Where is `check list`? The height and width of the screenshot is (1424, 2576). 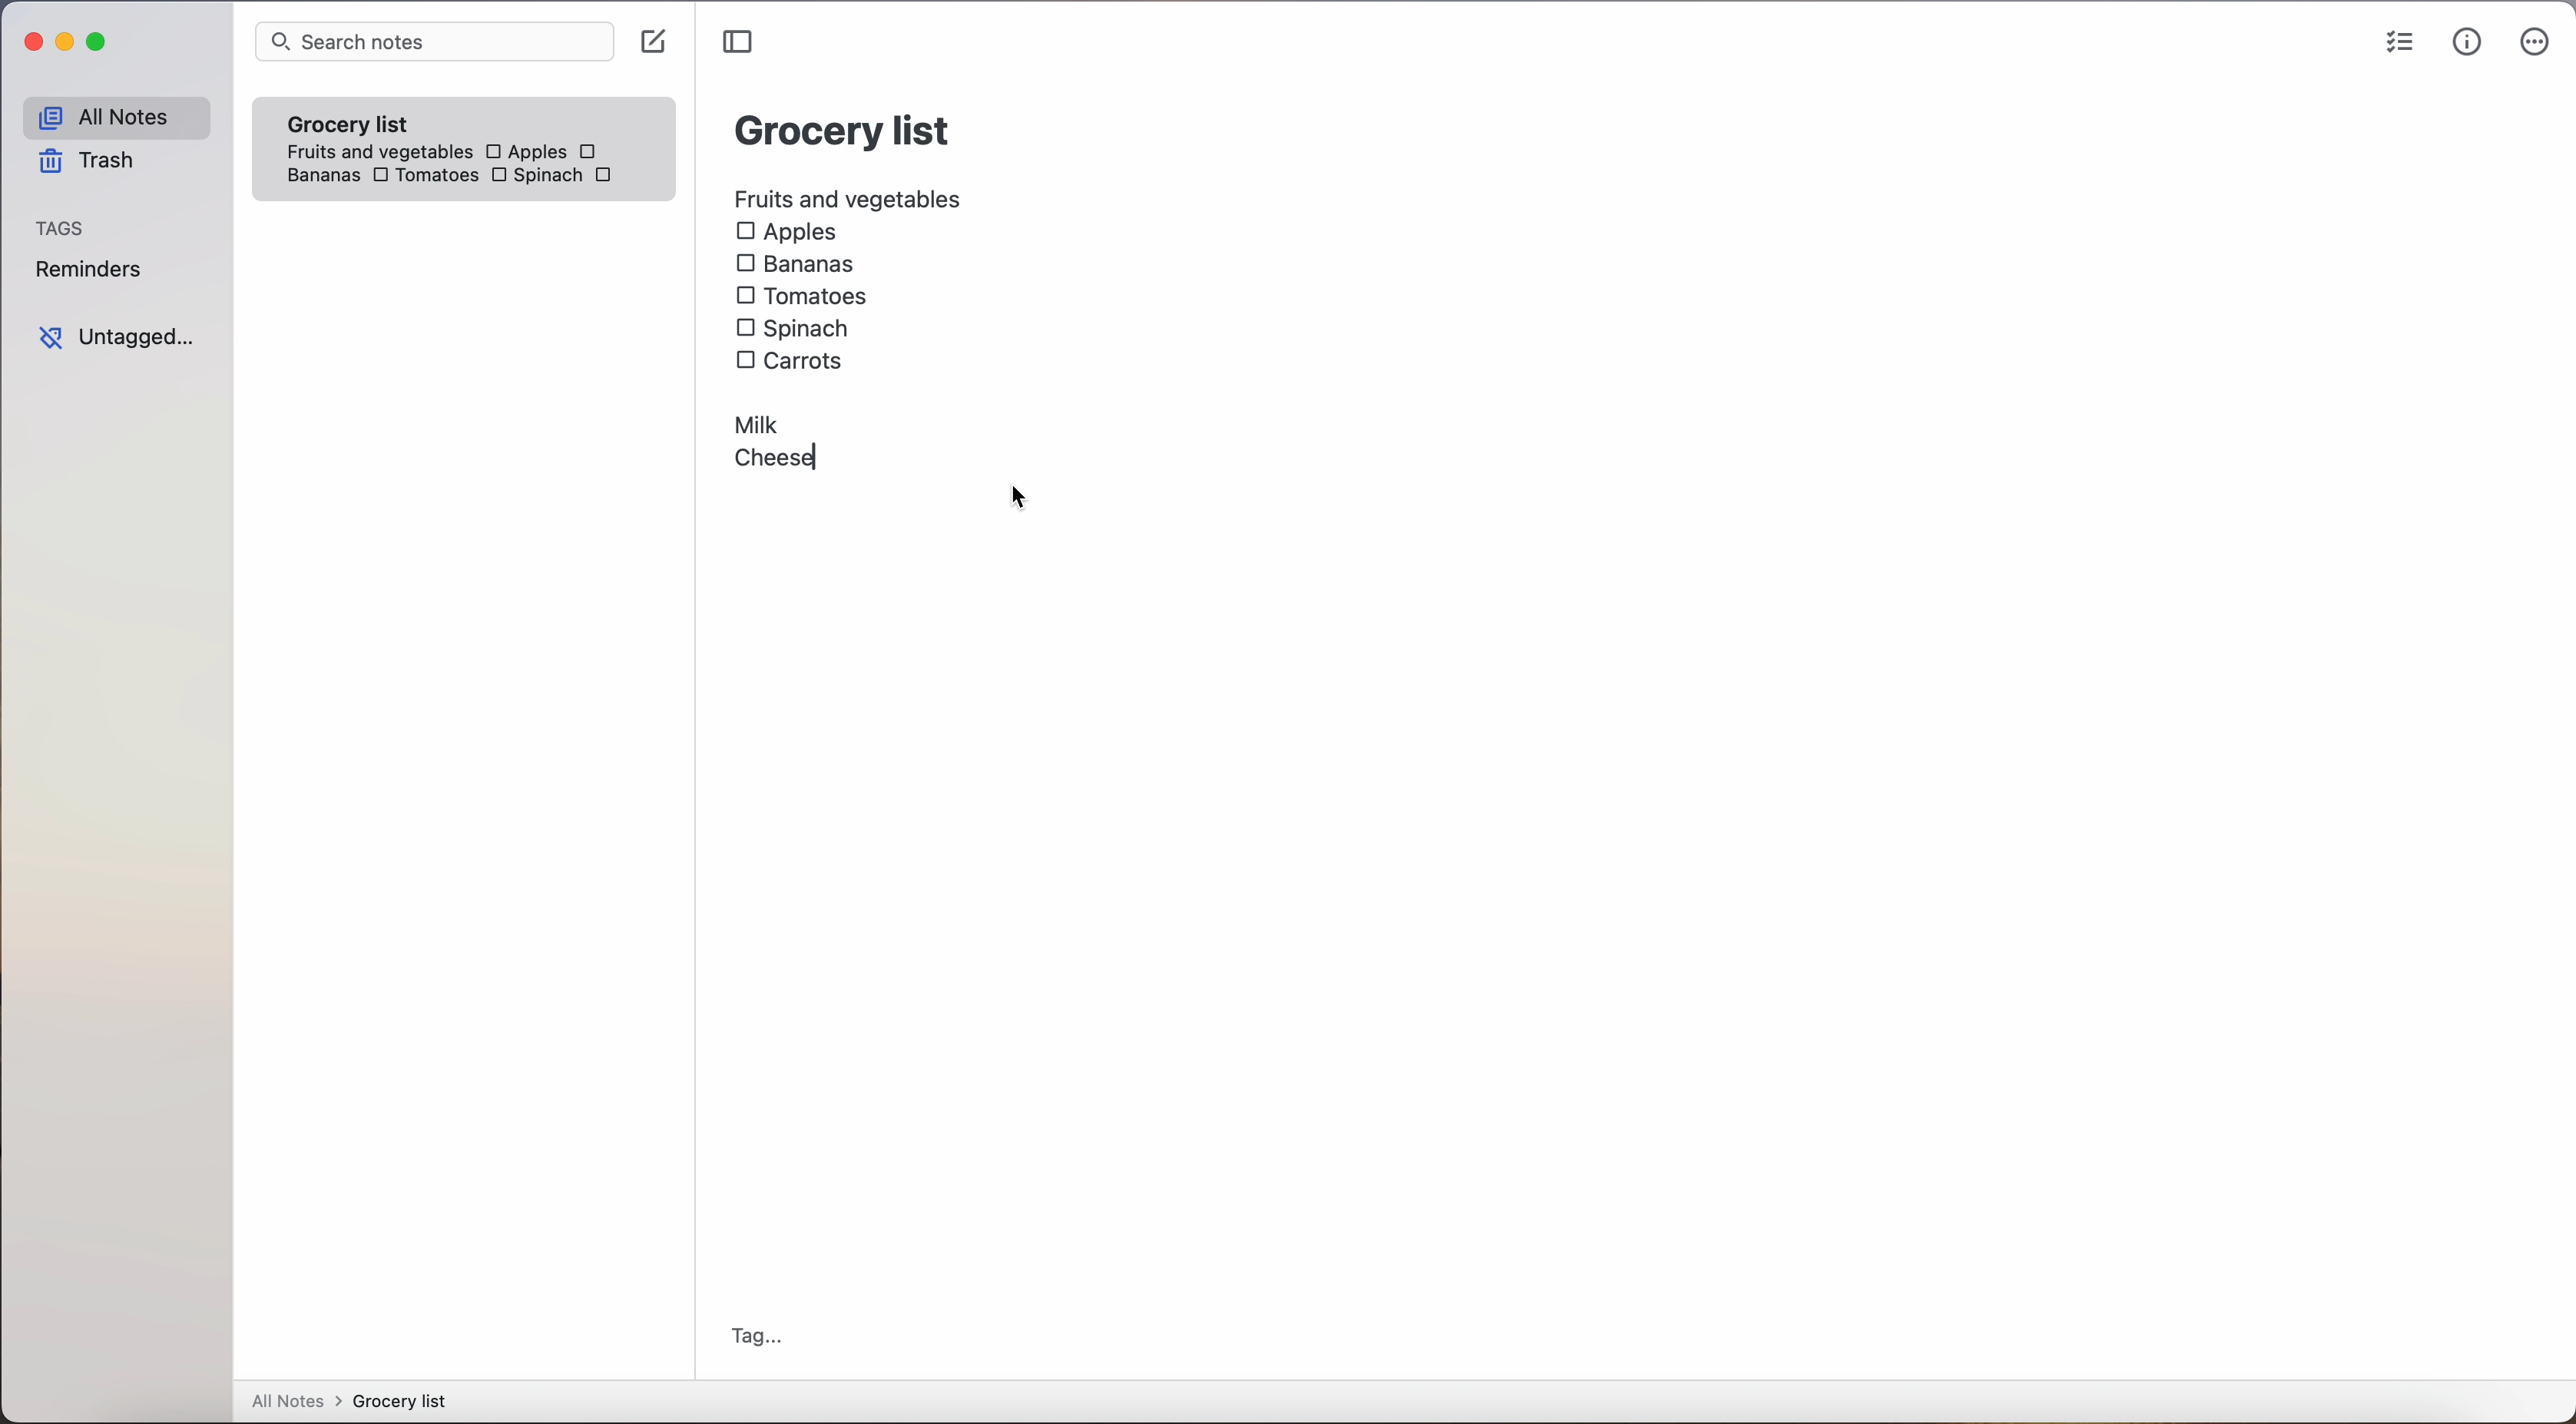 check list is located at coordinates (2392, 42).